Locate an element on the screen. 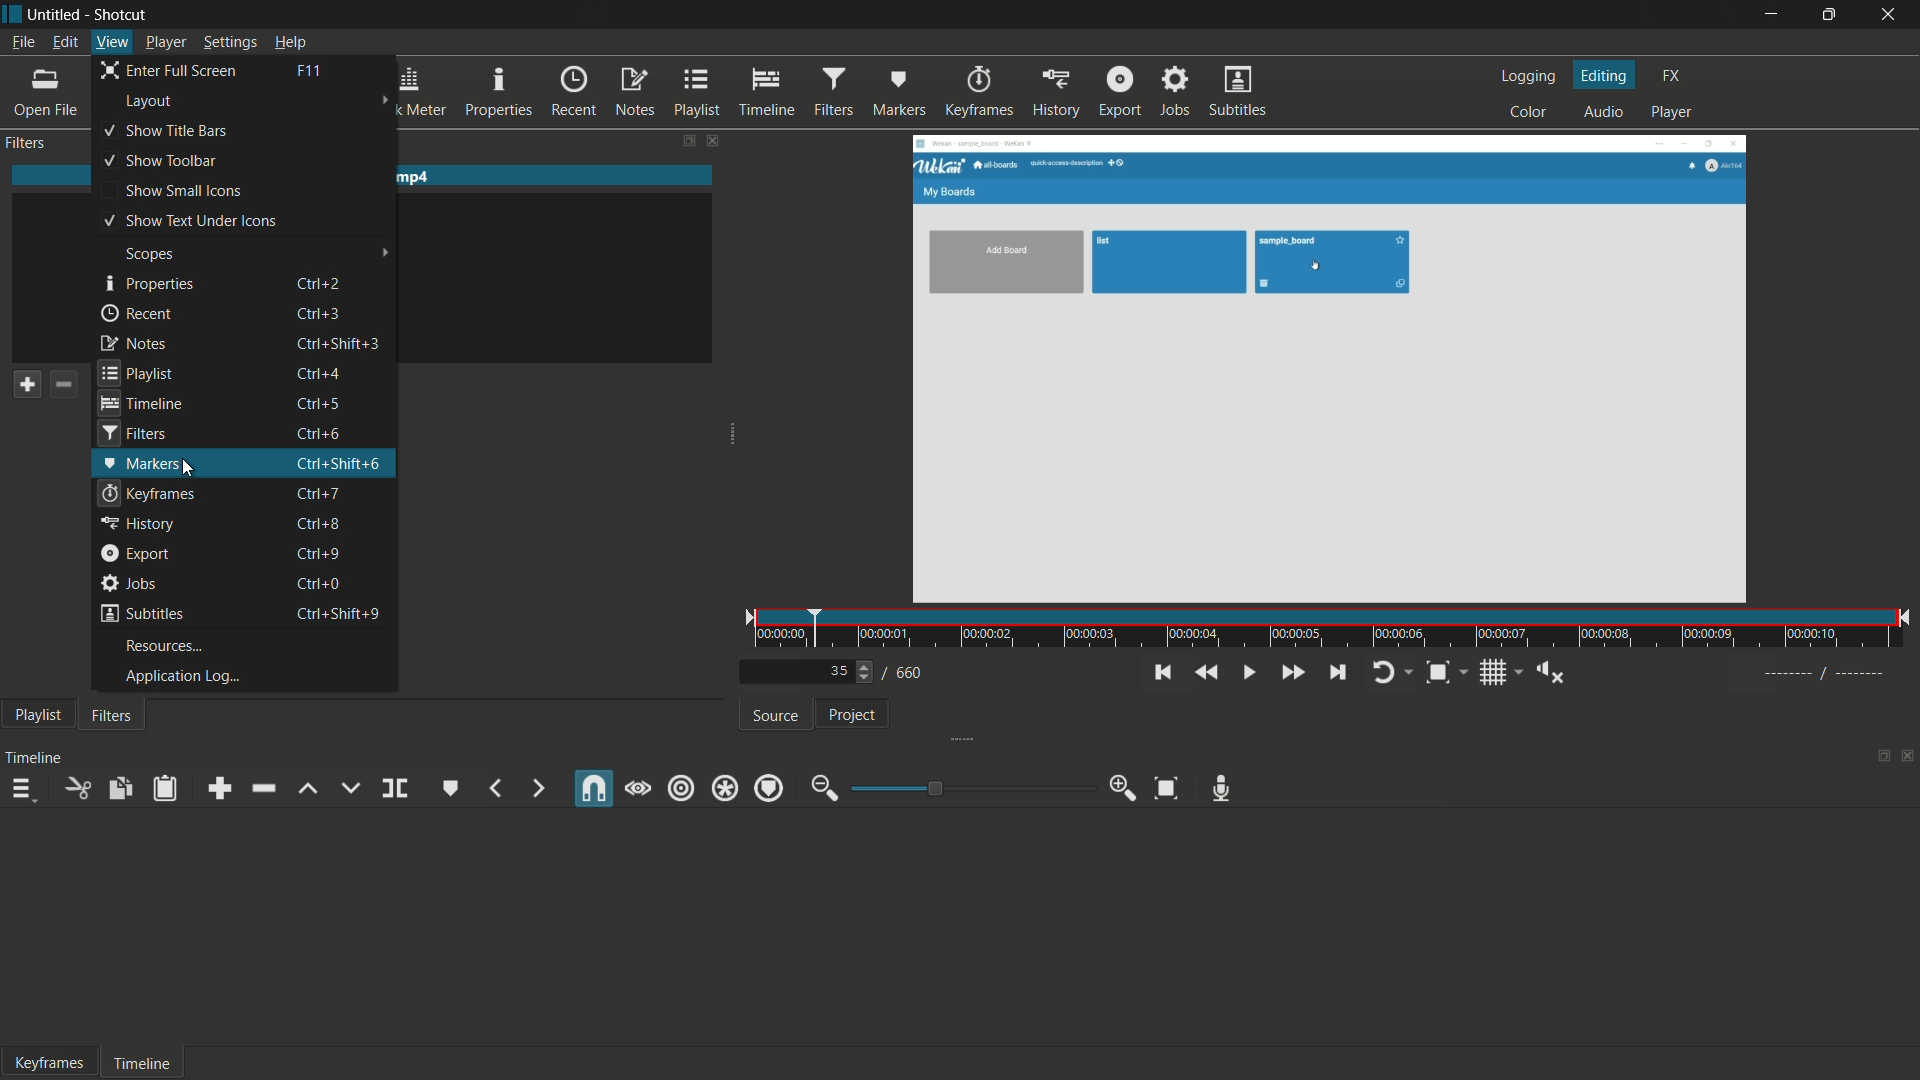 The width and height of the screenshot is (1920, 1080). open file is located at coordinates (43, 93).